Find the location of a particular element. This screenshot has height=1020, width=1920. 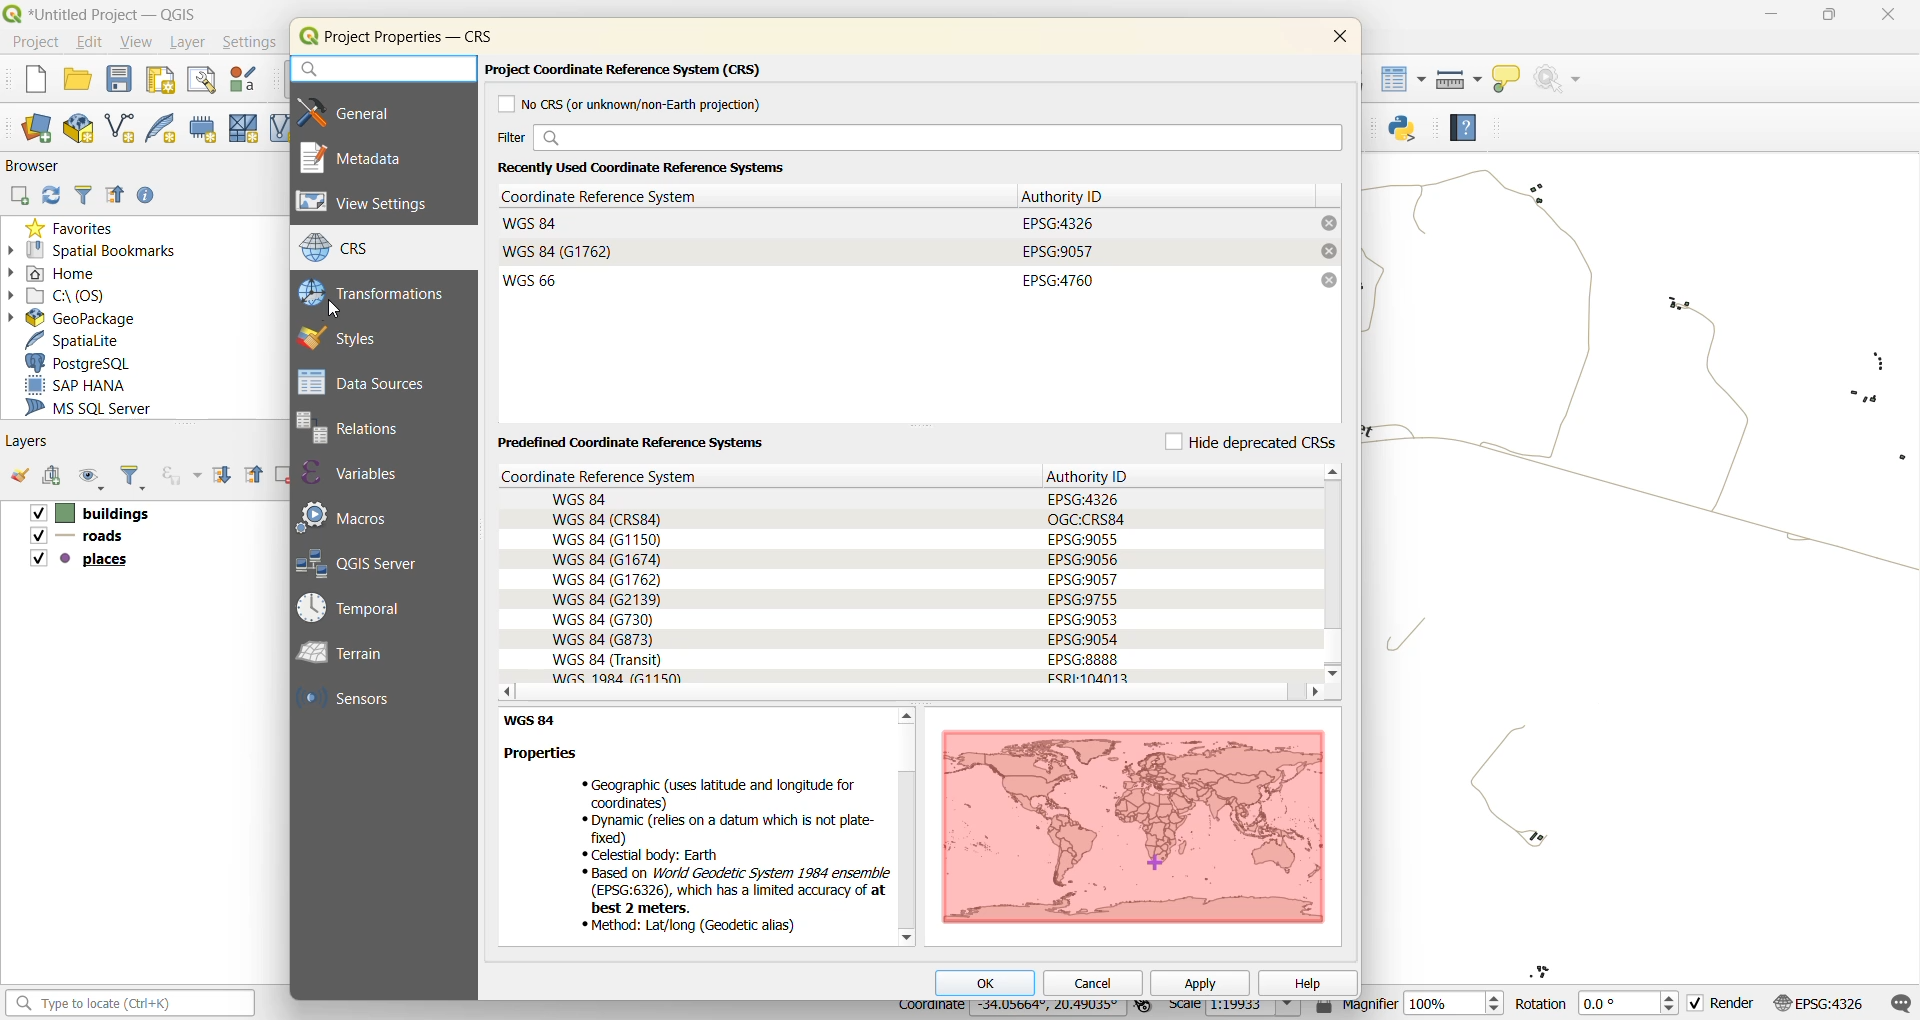

WGS 84 is located at coordinates (533, 223).